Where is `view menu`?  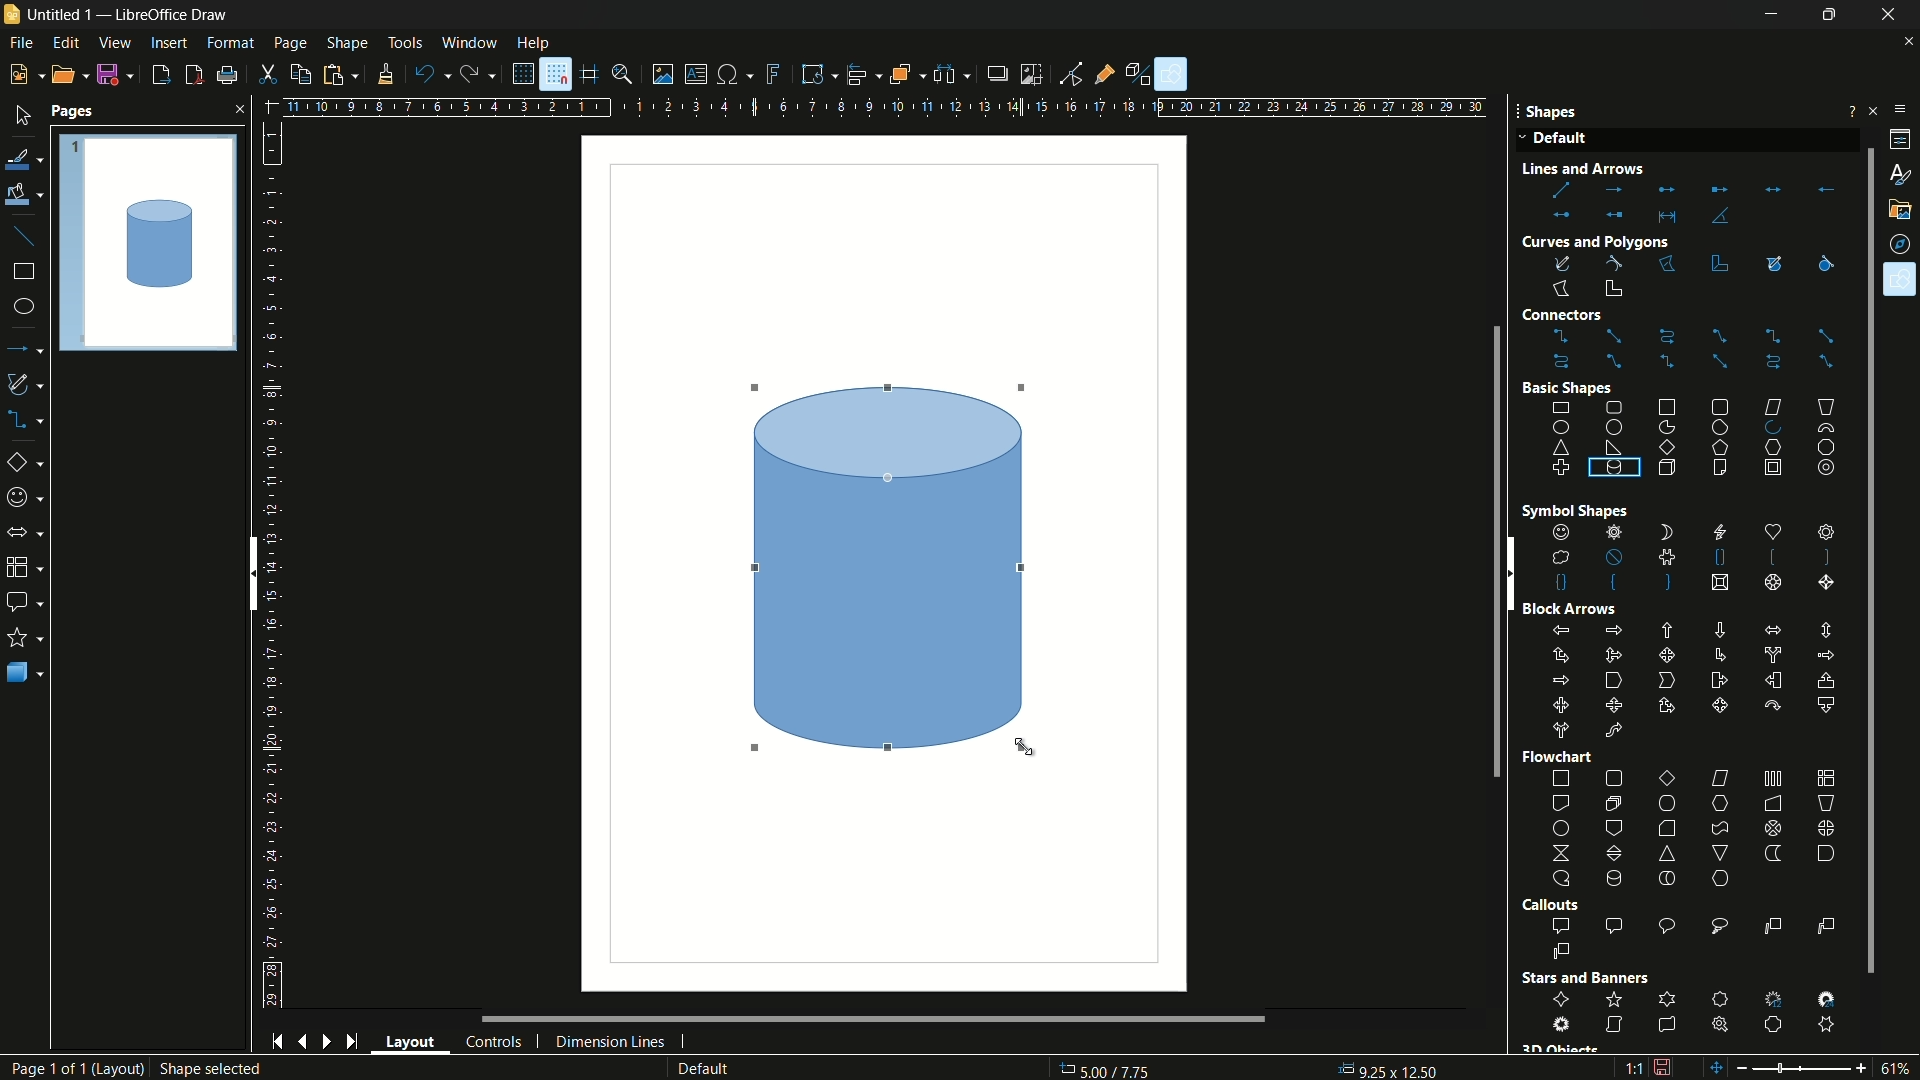
view menu is located at coordinates (116, 42).